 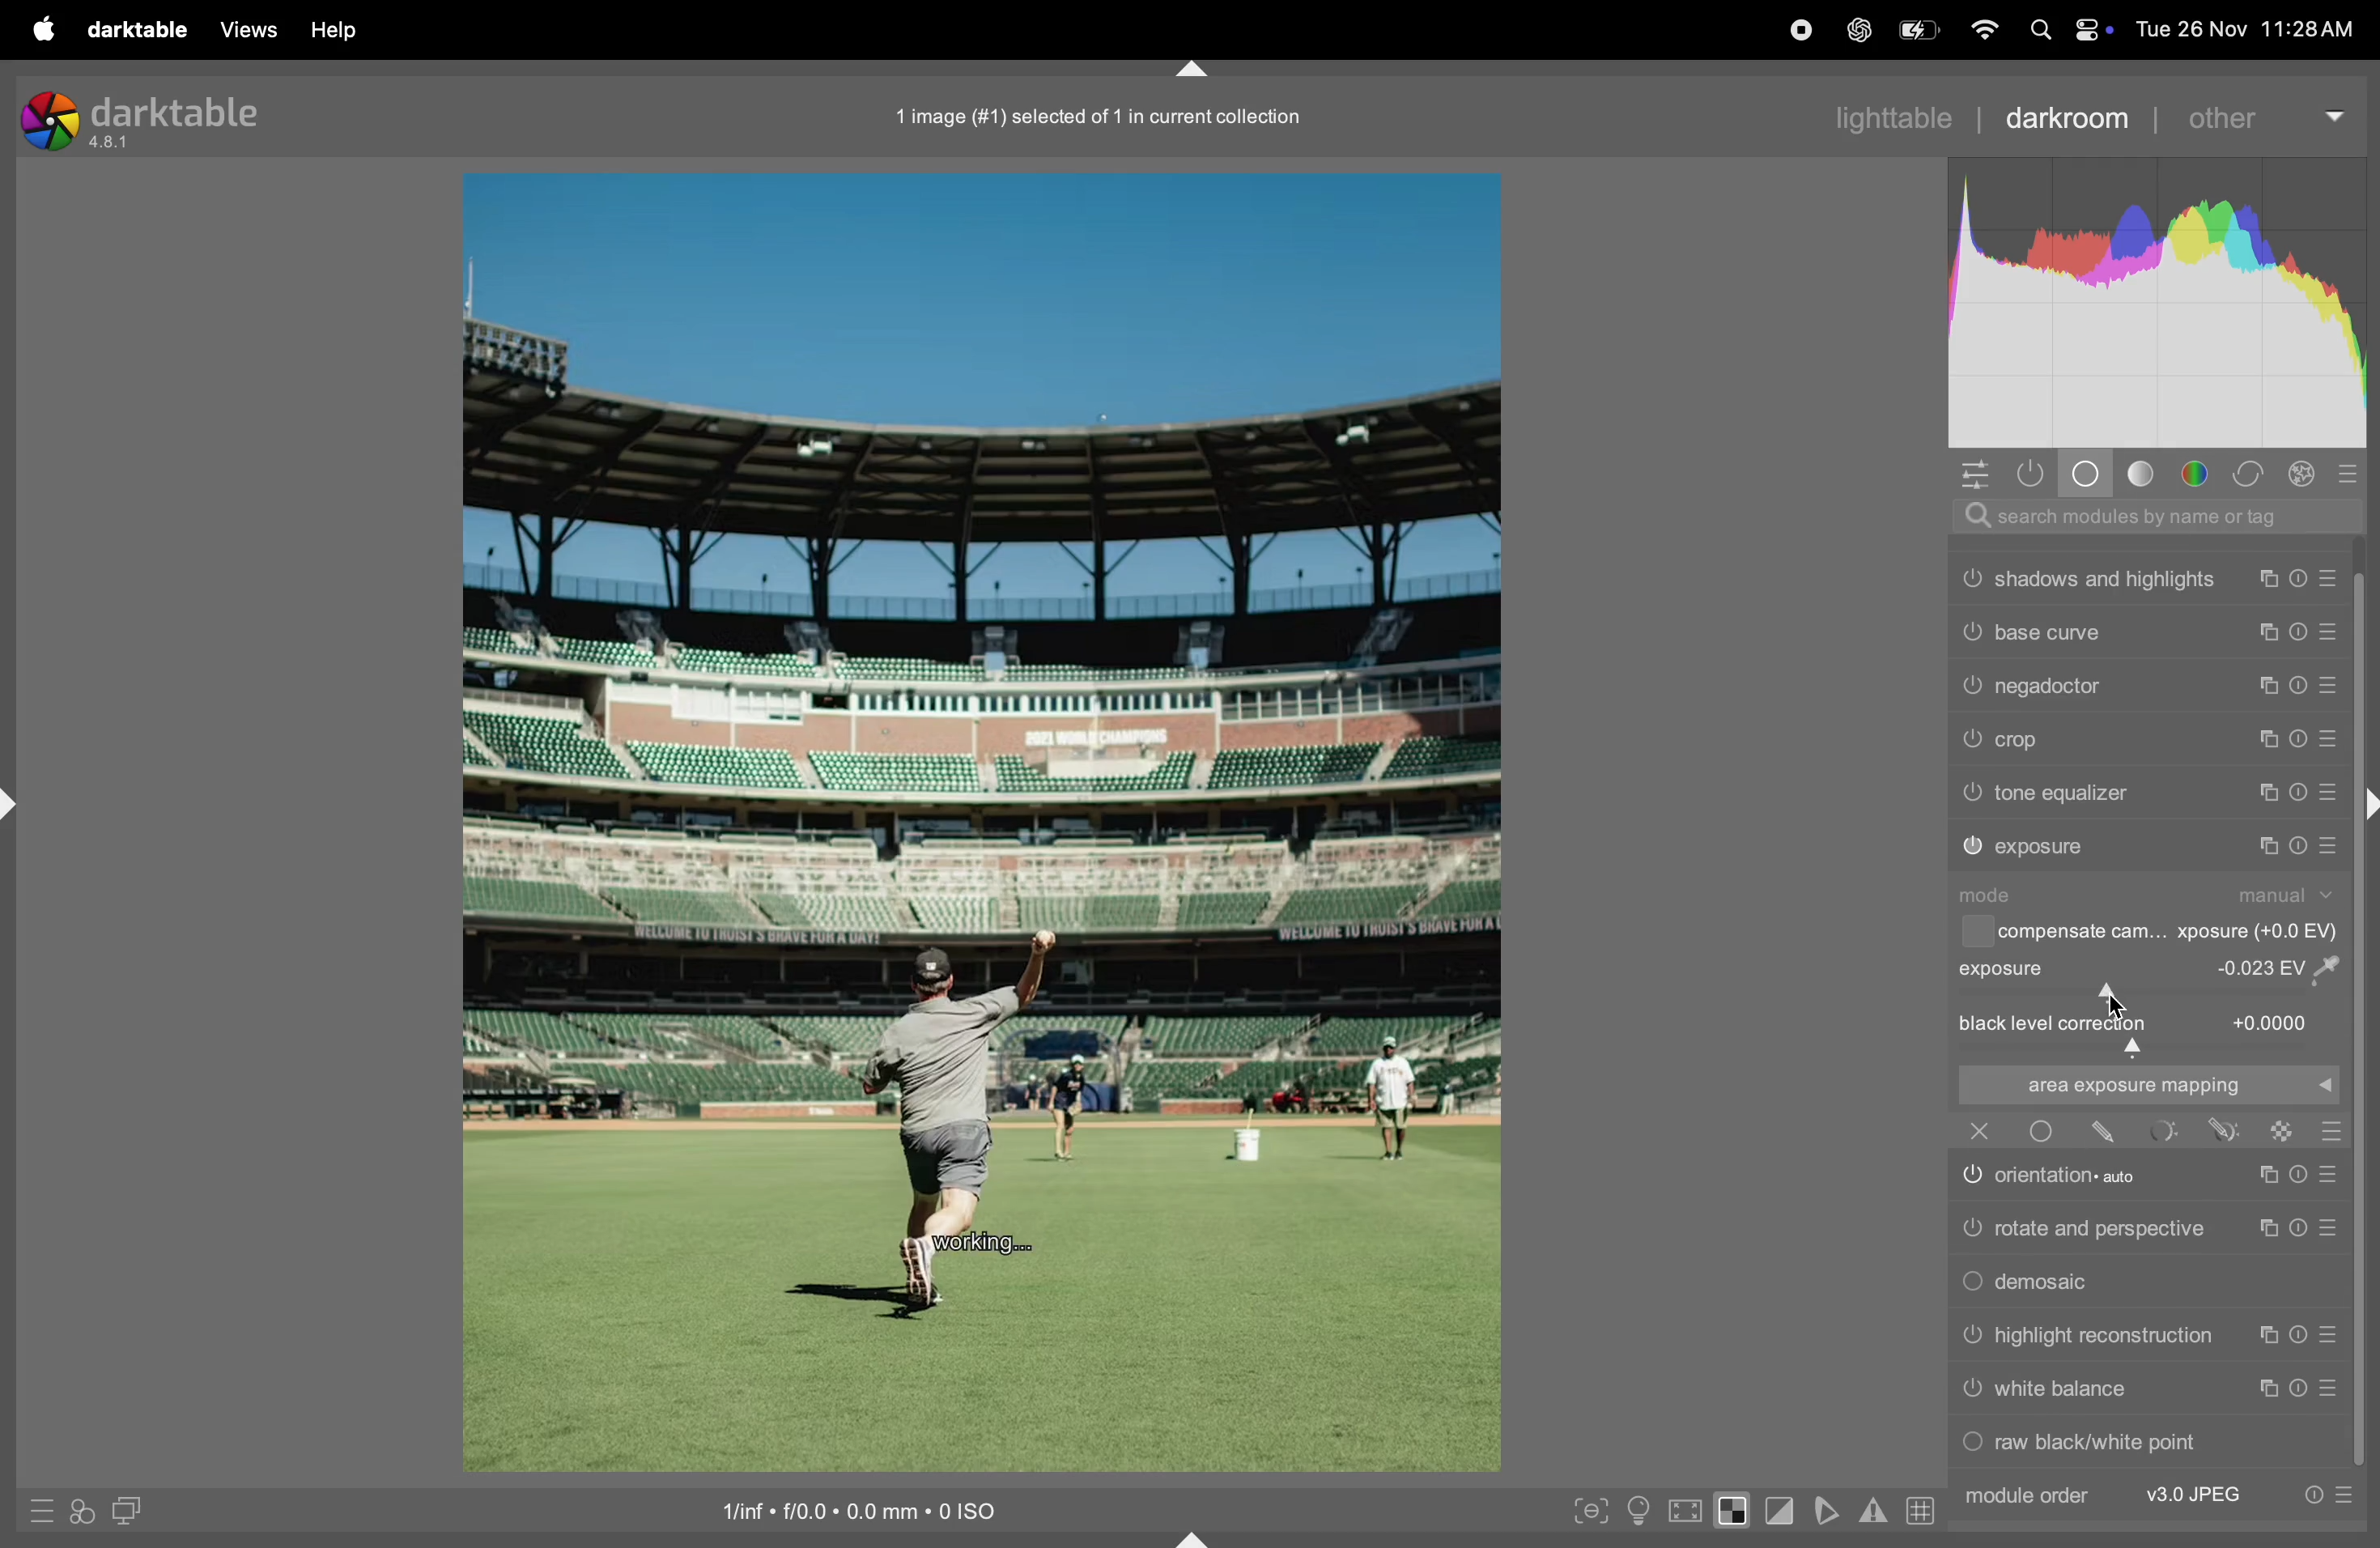 I want to click on battery, so click(x=1922, y=27).